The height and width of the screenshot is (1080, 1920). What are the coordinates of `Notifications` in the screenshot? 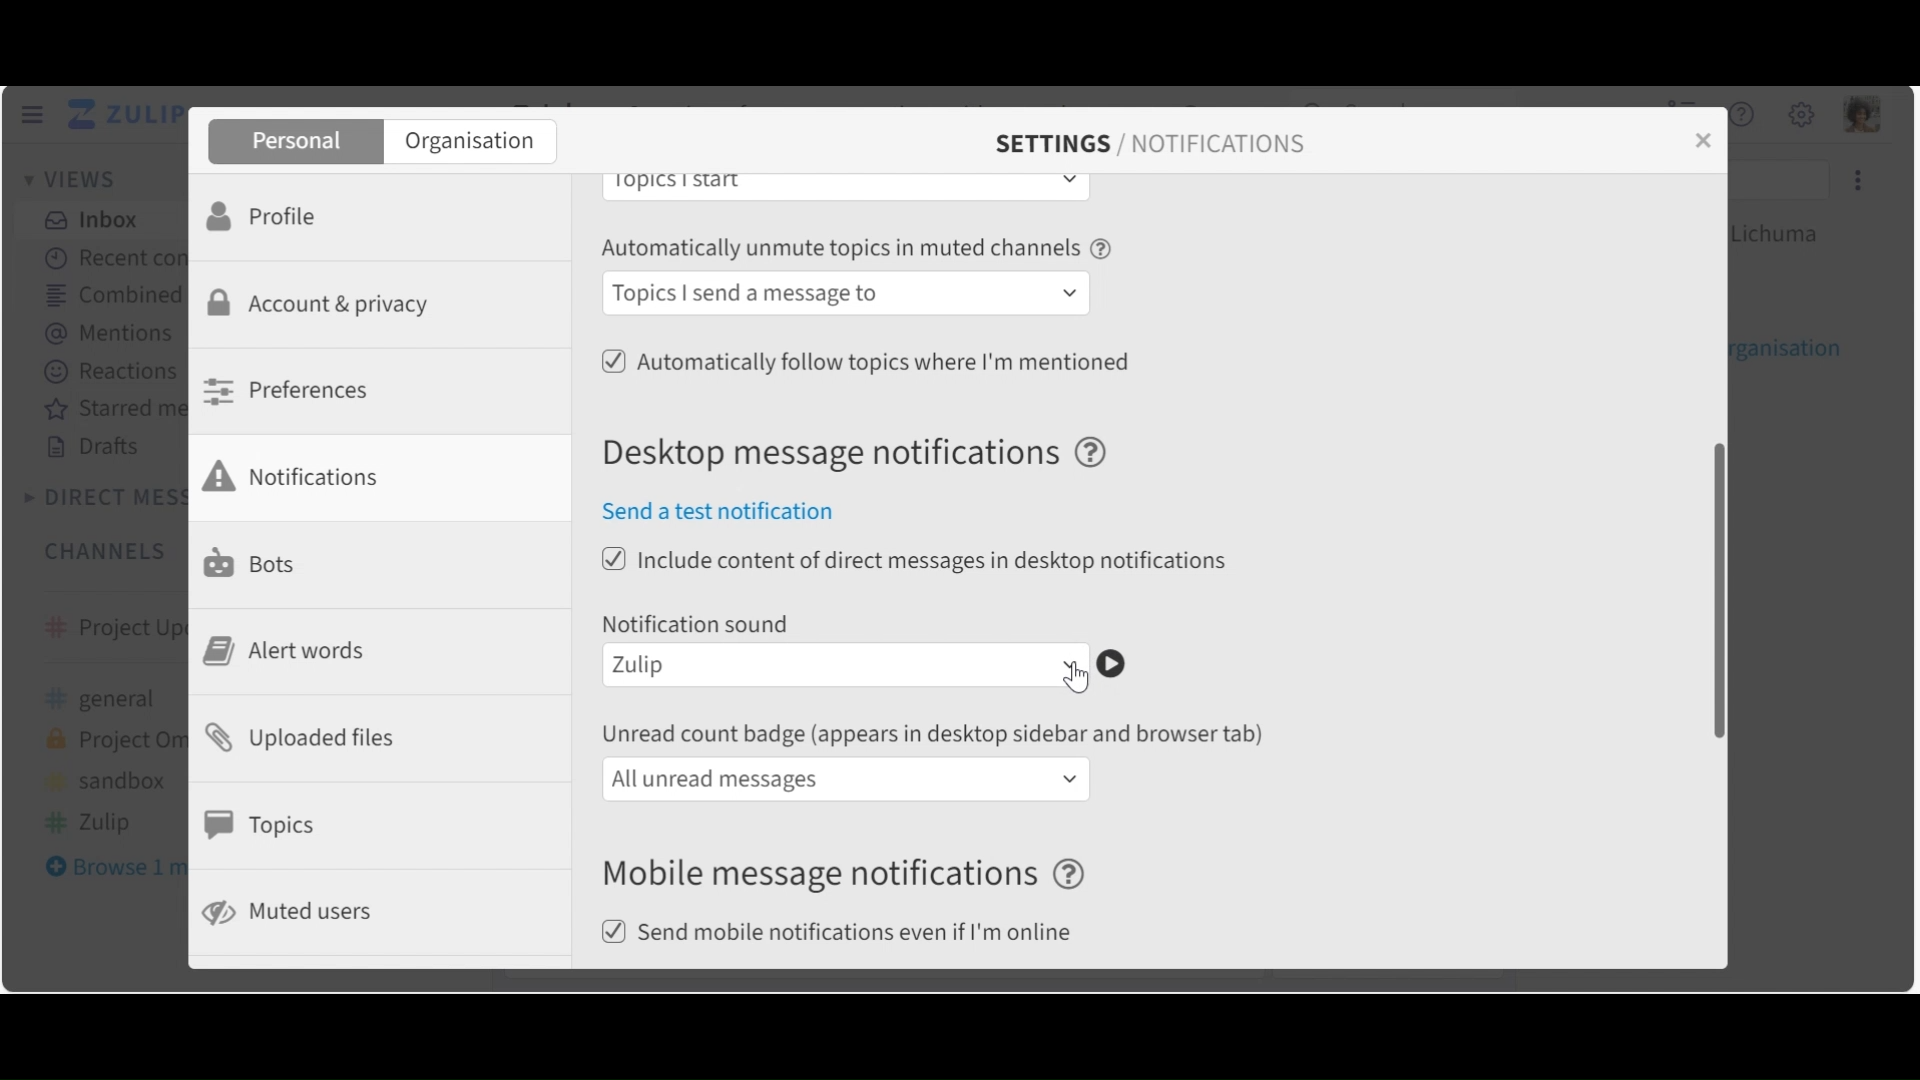 It's located at (305, 476).